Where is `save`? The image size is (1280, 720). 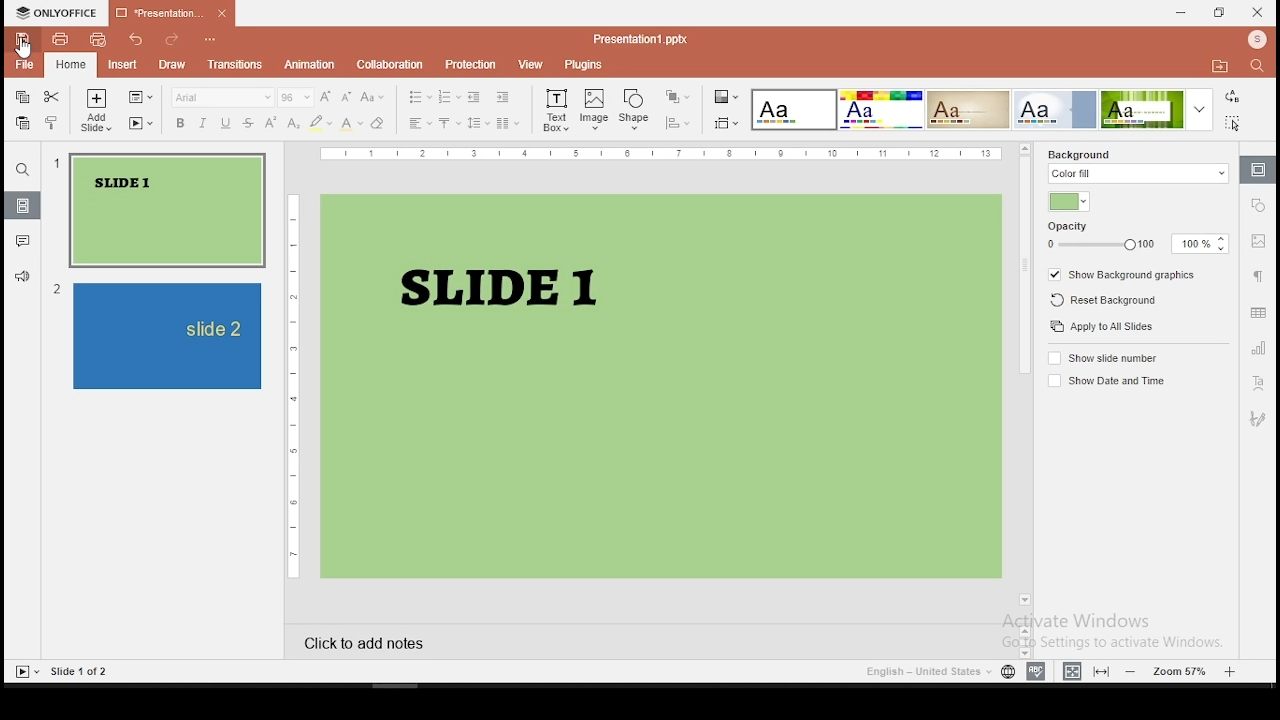
save is located at coordinates (21, 38).